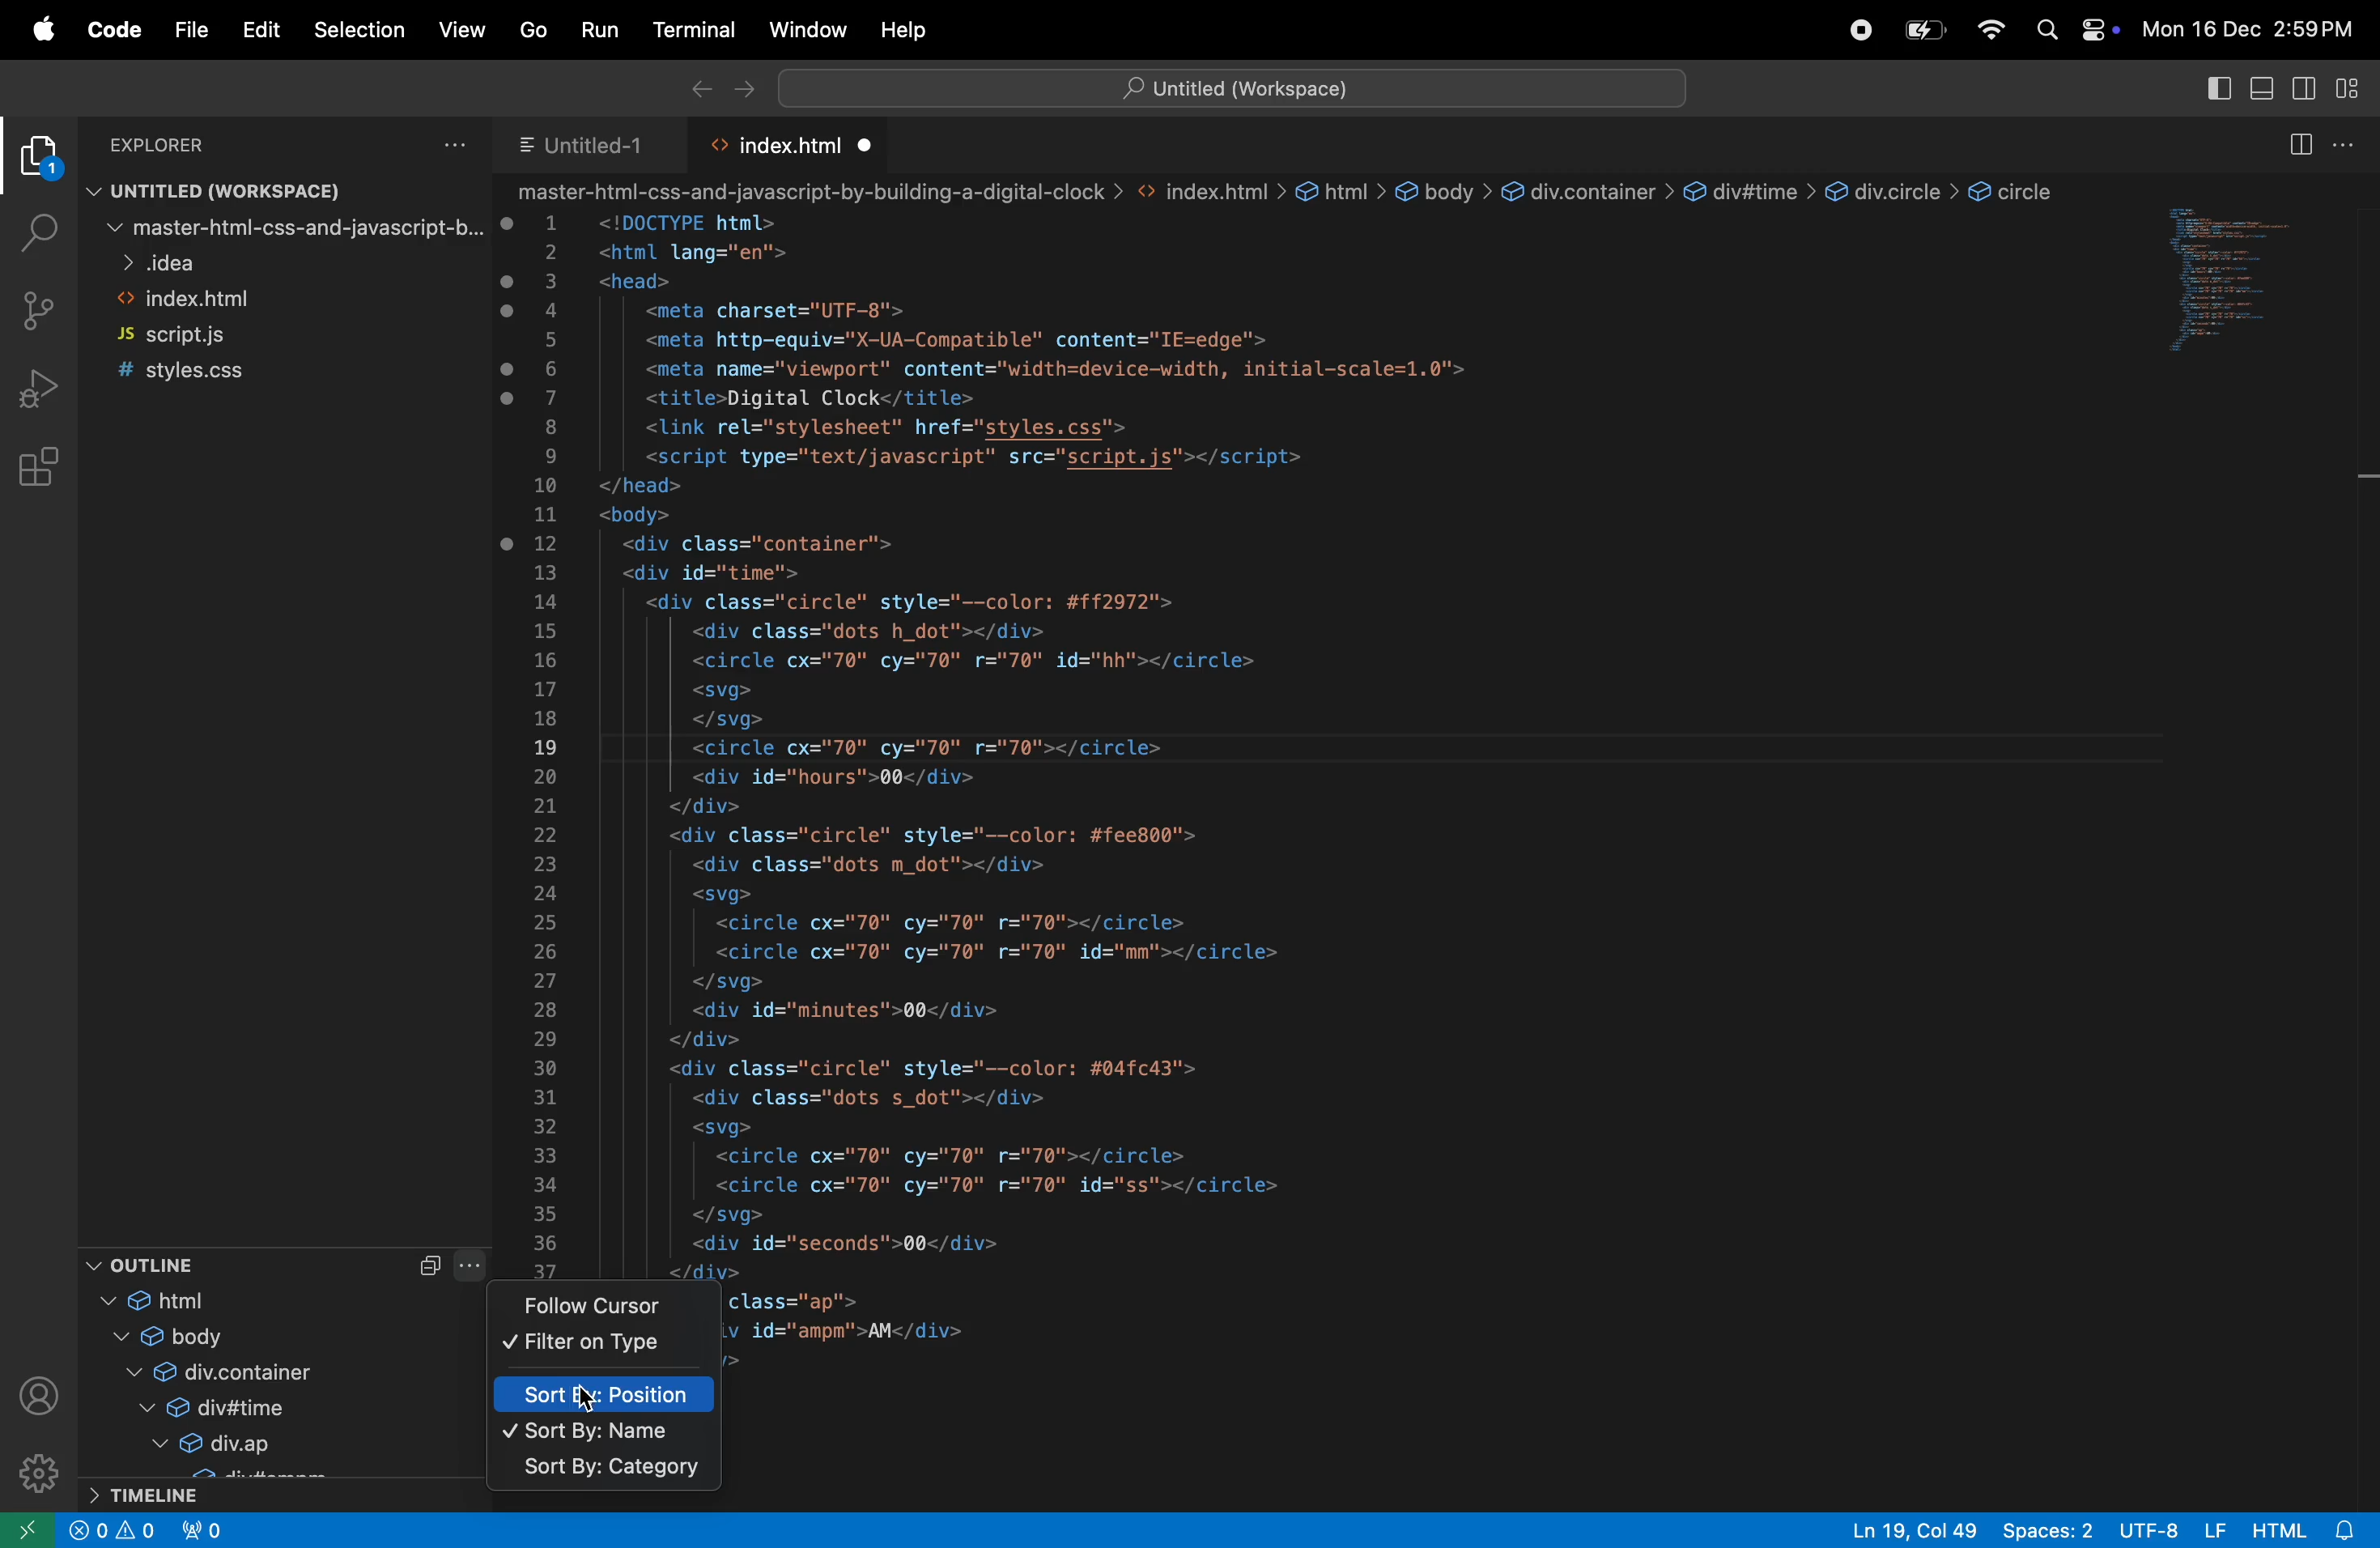 The height and width of the screenshot is (1548, 2380). I want to click on Collapse , so click(430, 1266).